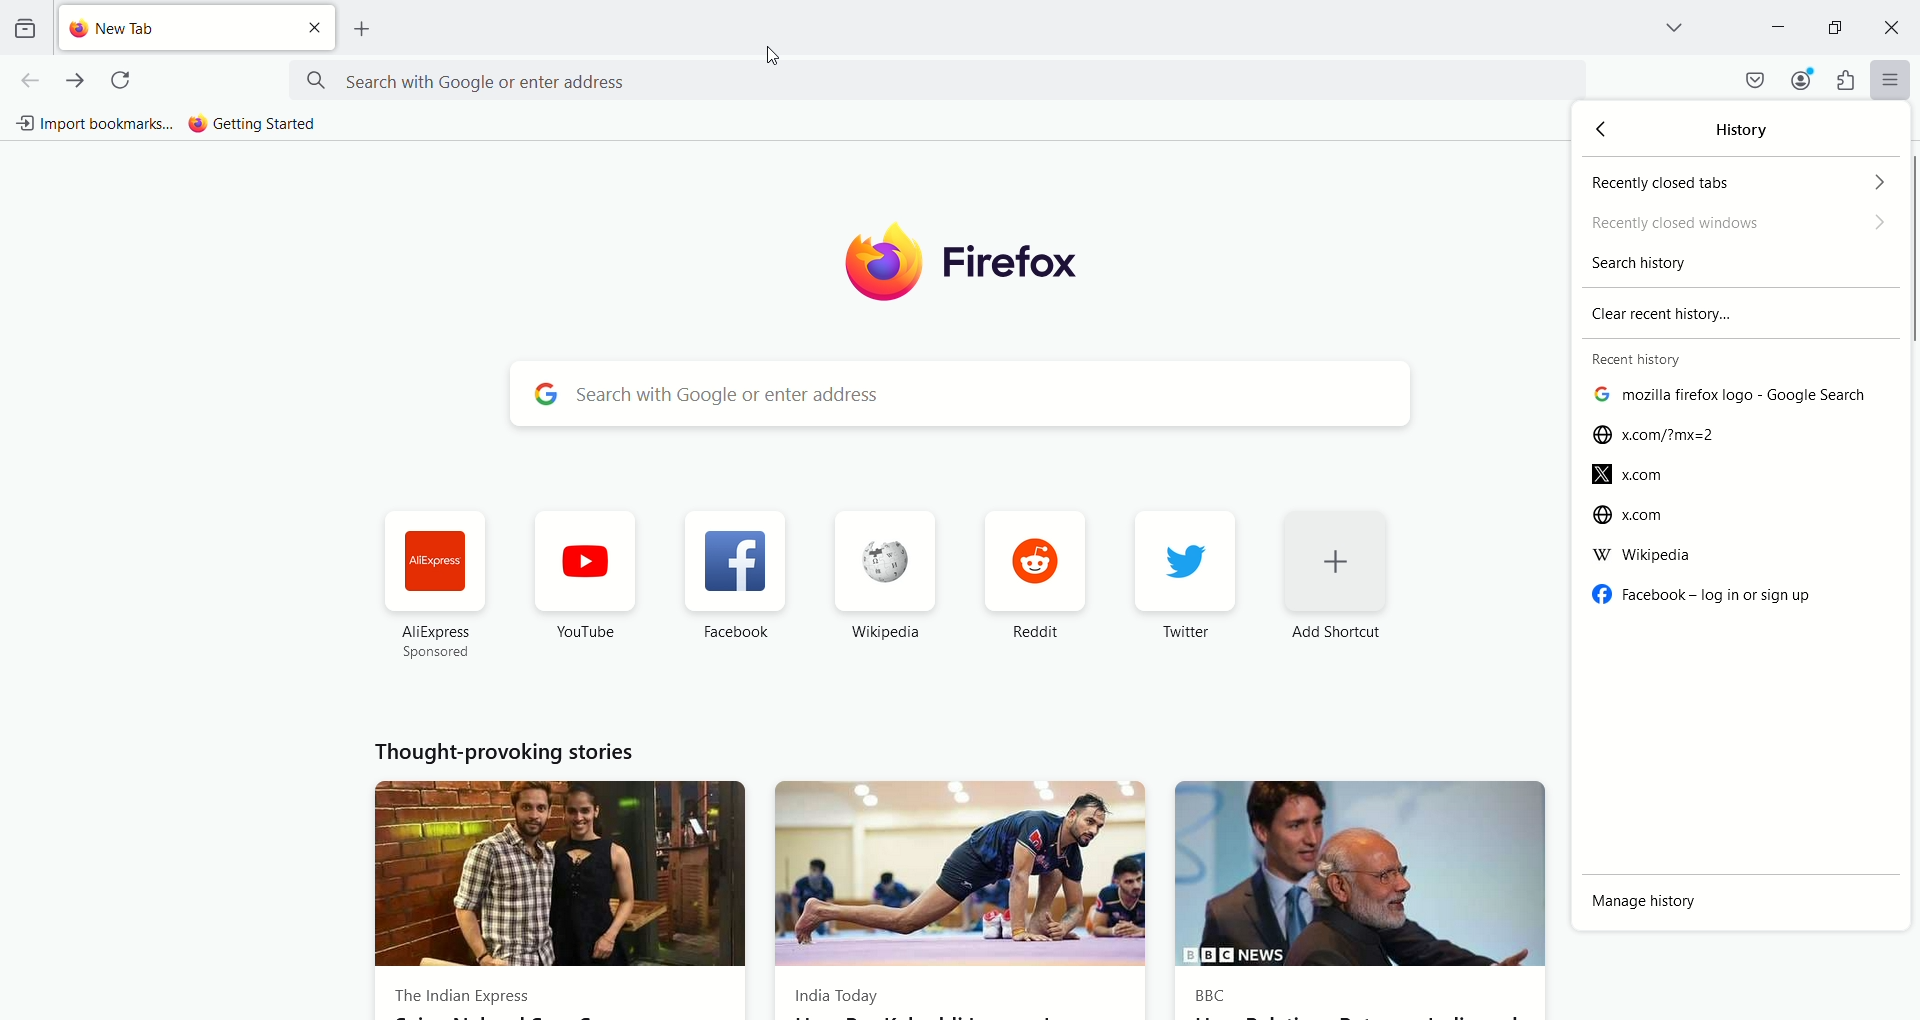 Image resolution: width=1920 pixels, height=1020 pixels. Describe the element at coordinates (1184, 577) in the screenshot. I see `twitter` at that location.